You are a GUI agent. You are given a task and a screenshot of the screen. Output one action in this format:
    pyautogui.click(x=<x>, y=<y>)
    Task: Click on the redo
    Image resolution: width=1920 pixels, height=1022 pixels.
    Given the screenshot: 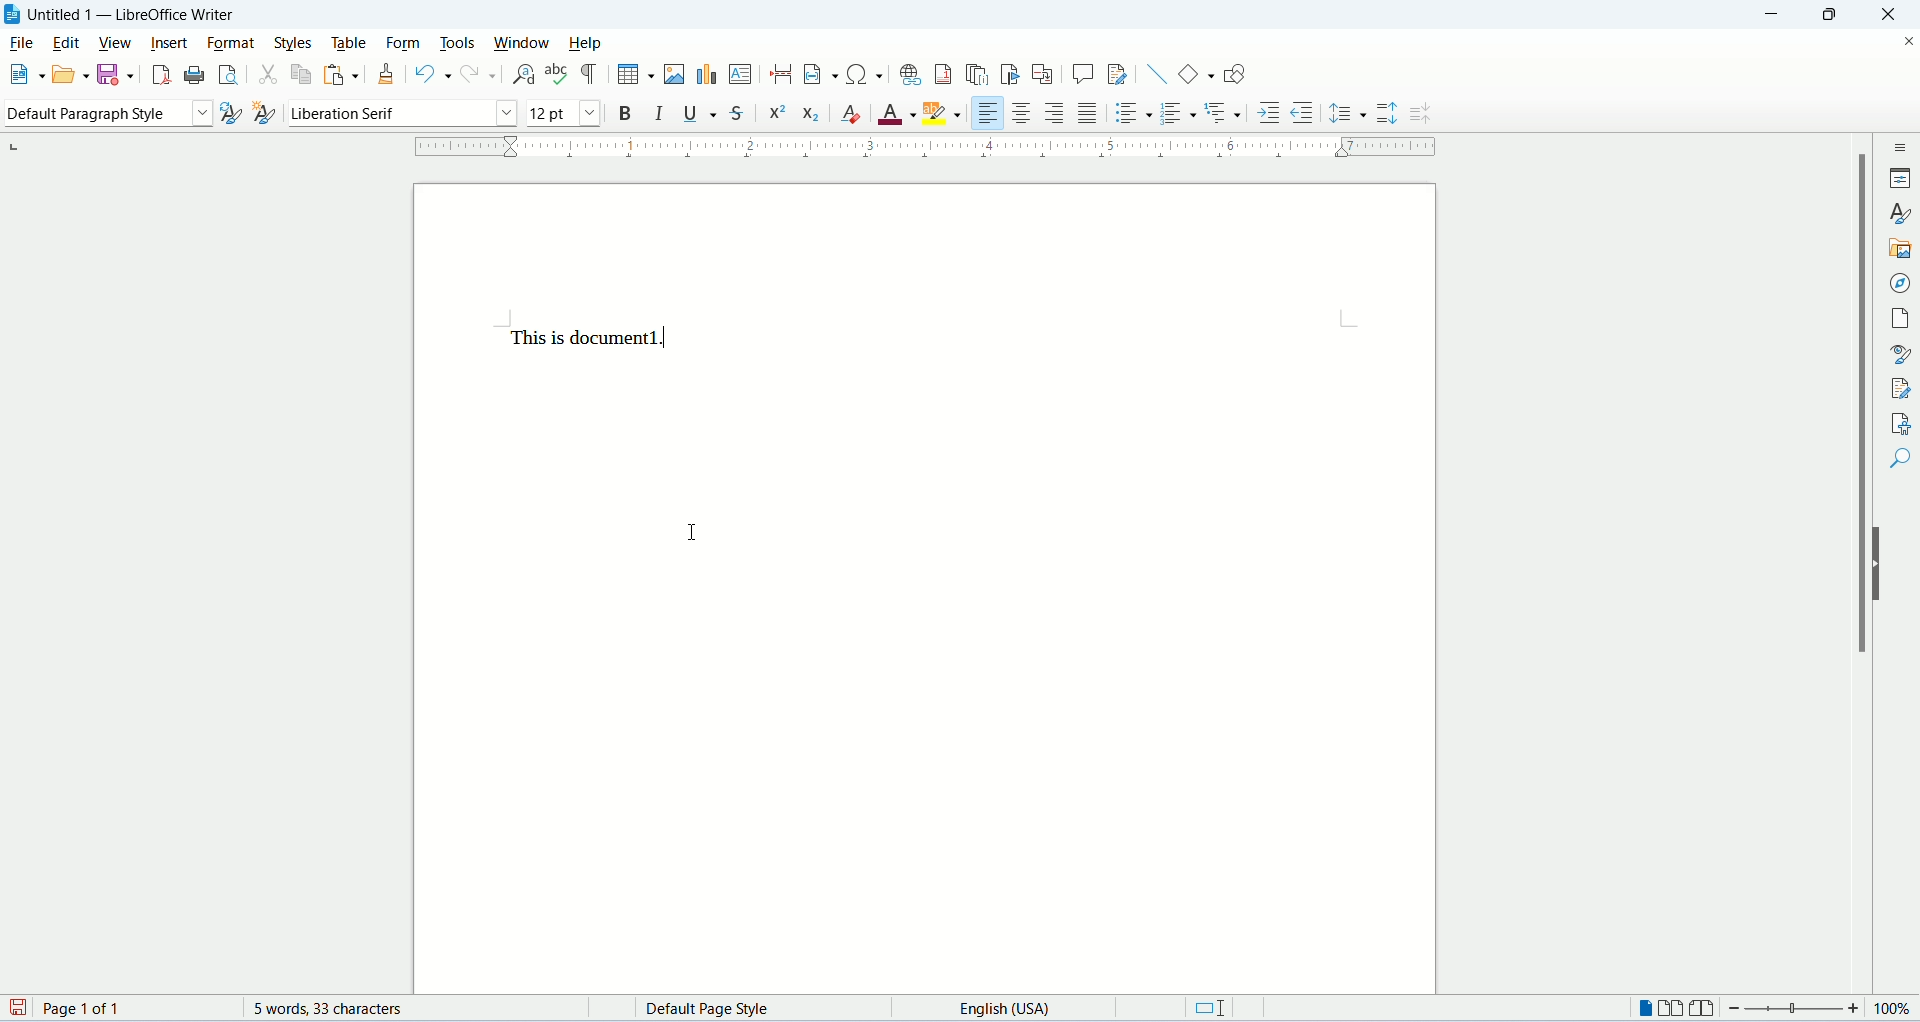 What is the action you would take?
    pyautogui.click(x=480, y=76)
    